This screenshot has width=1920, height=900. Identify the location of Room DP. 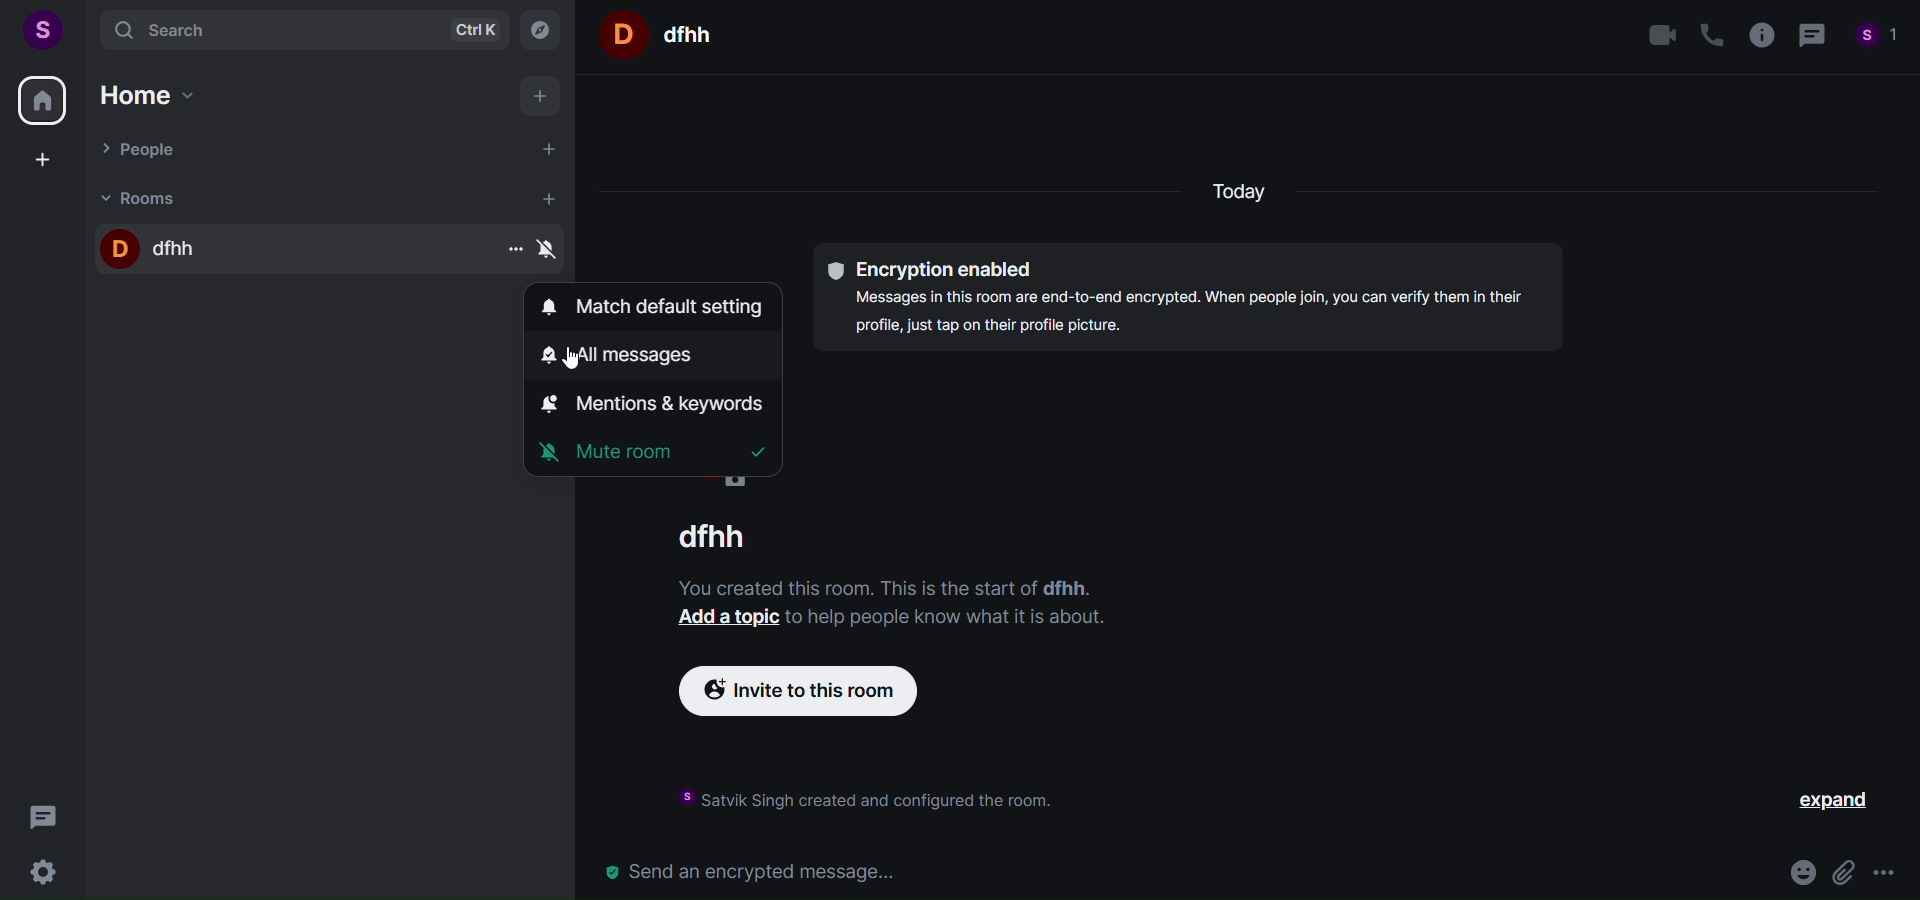
(619, 34).